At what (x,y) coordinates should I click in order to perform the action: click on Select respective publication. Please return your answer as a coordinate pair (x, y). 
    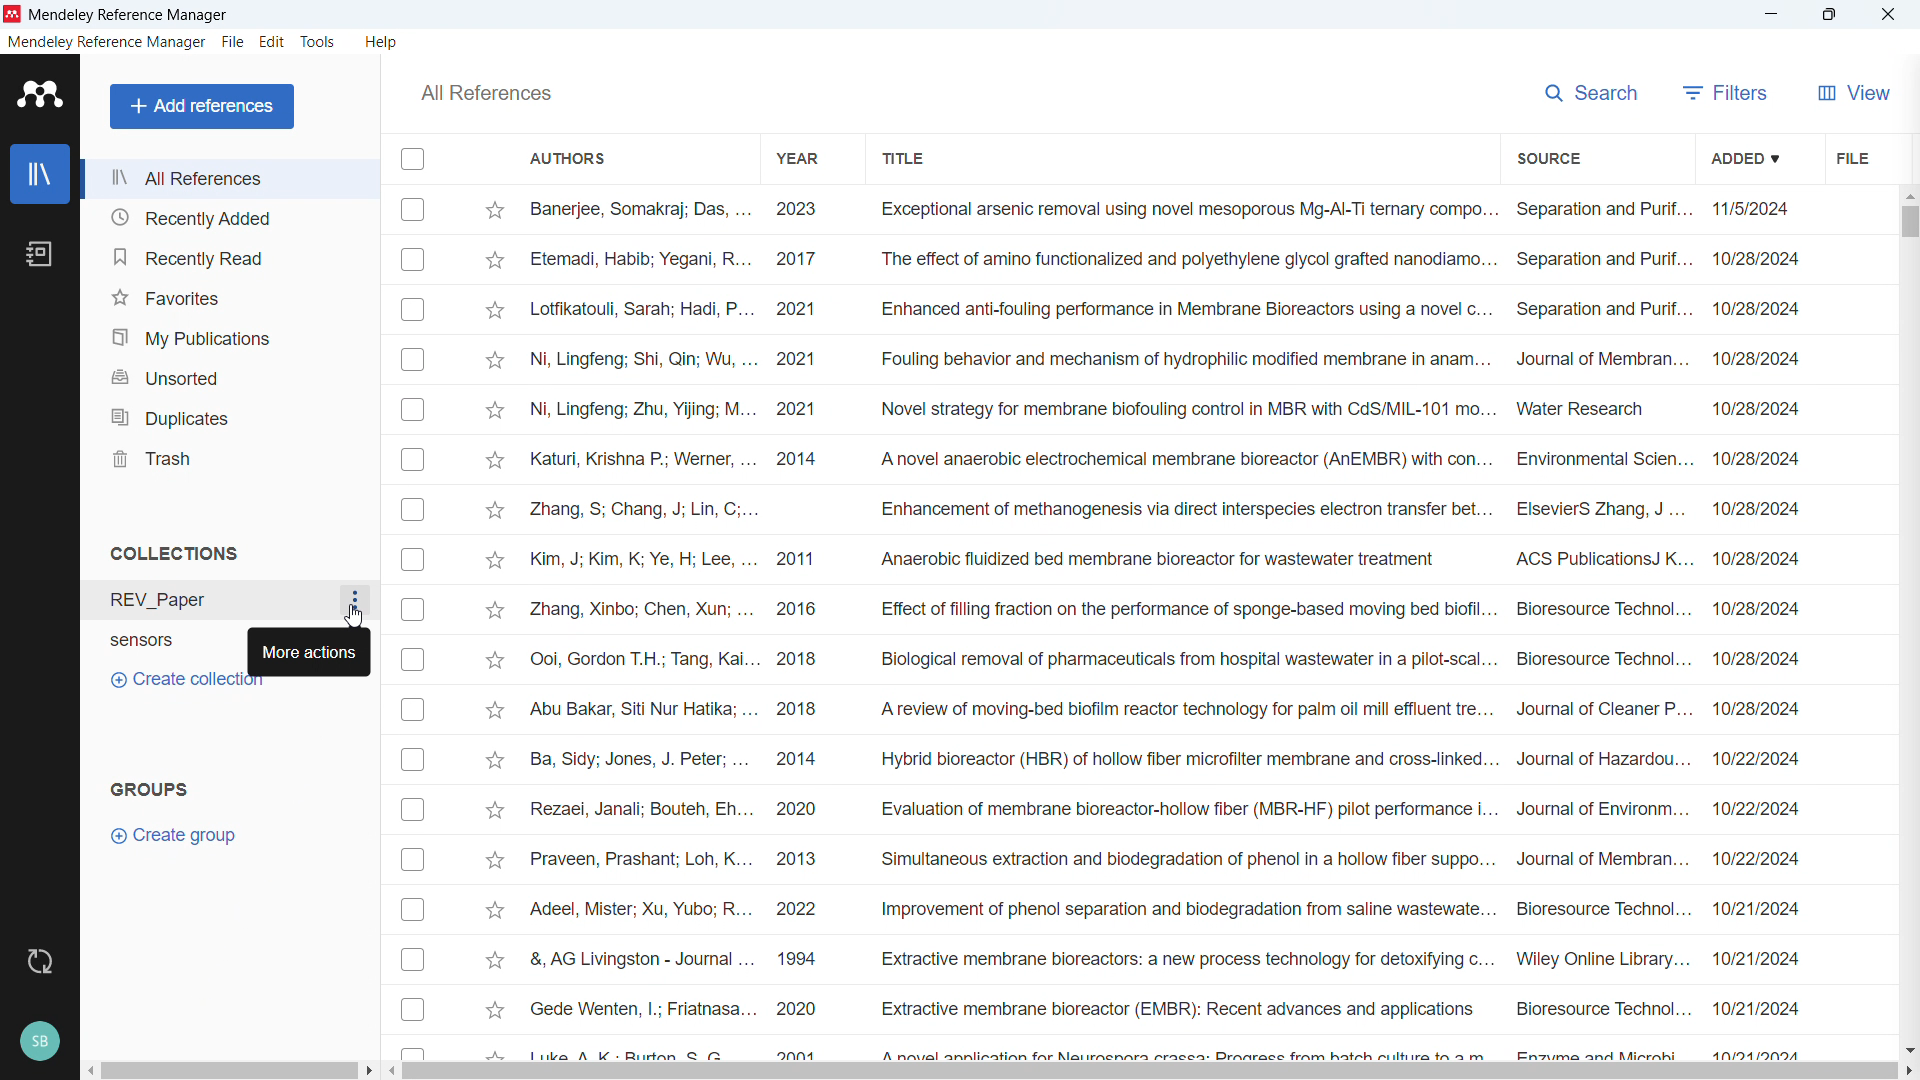
    Looking at the image, I should click on (413, 309).